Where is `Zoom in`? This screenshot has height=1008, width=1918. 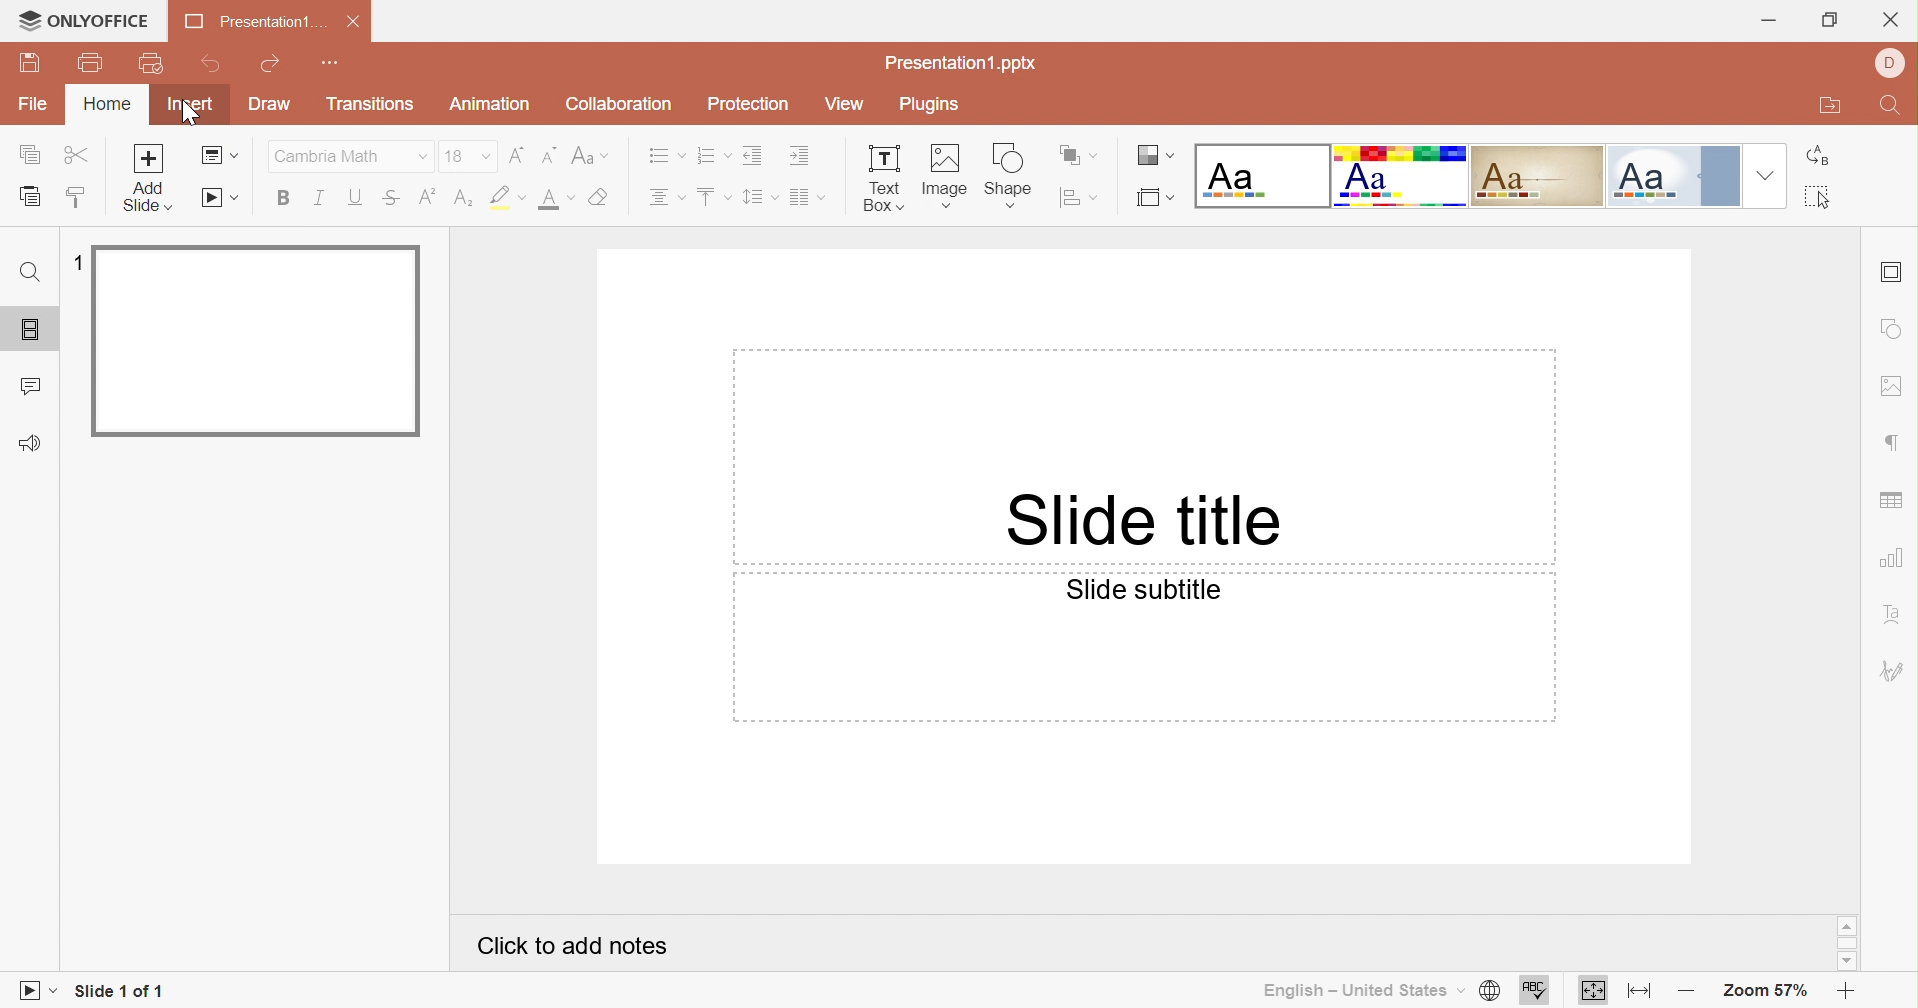 Zoom in is located at coordinates (1847, 993).